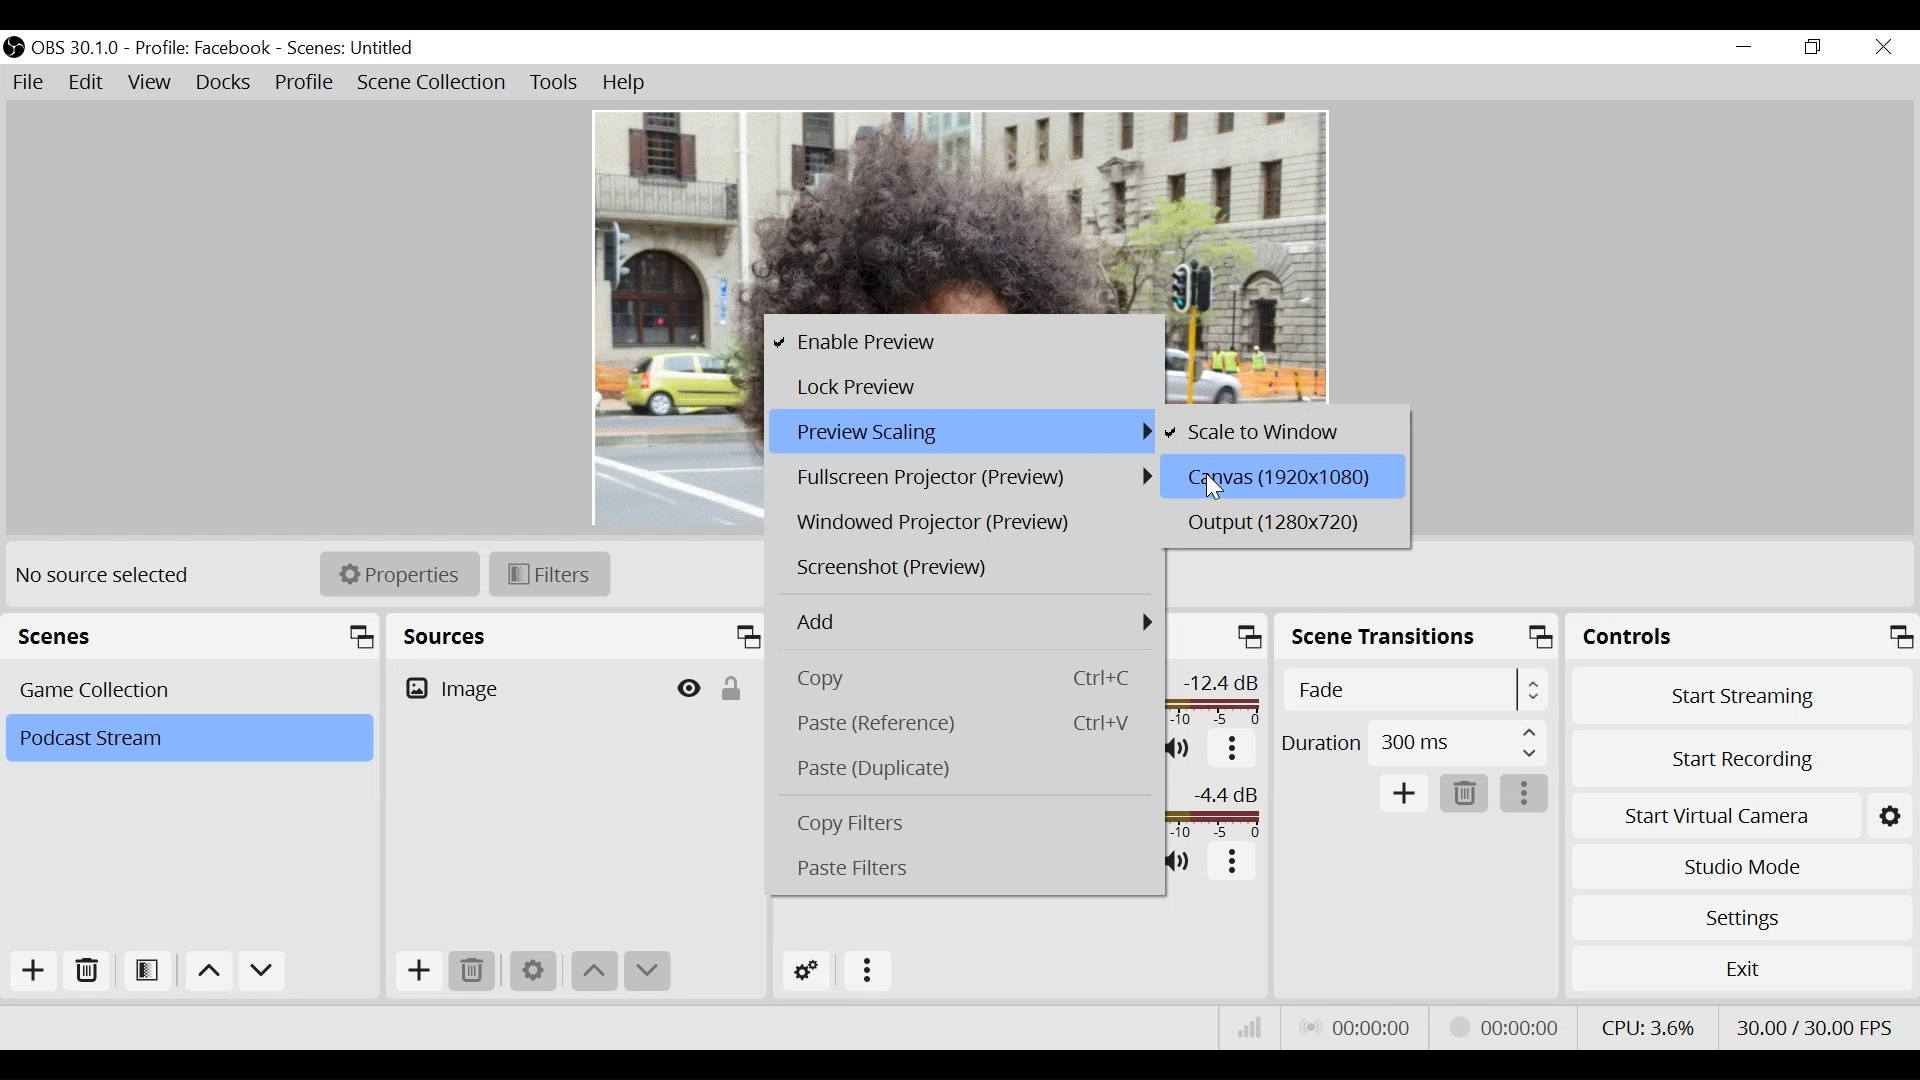 This screenshot has width=1920, height=1080. Describe the element at coordinates (1743, 866) in the screenshot. I see `Studio Mode` at that location.